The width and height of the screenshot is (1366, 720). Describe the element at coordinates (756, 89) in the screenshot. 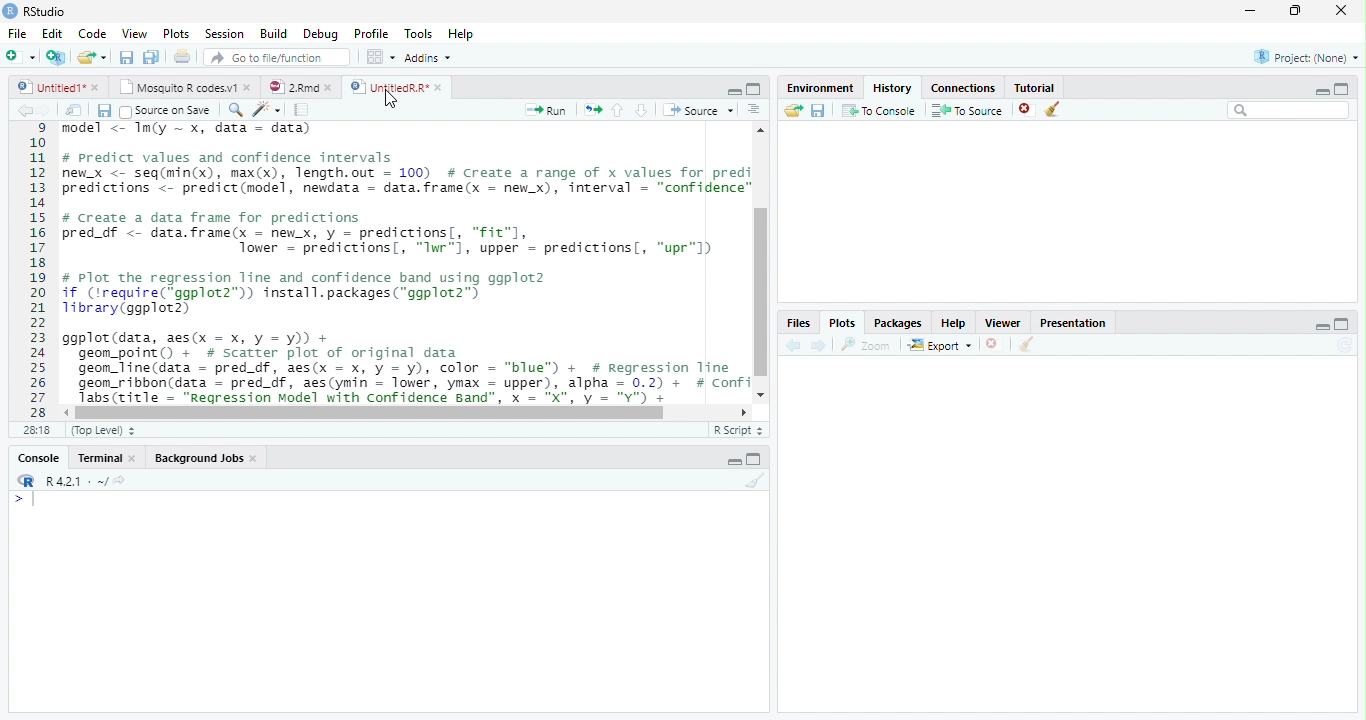

I see `Maximize` at that location.